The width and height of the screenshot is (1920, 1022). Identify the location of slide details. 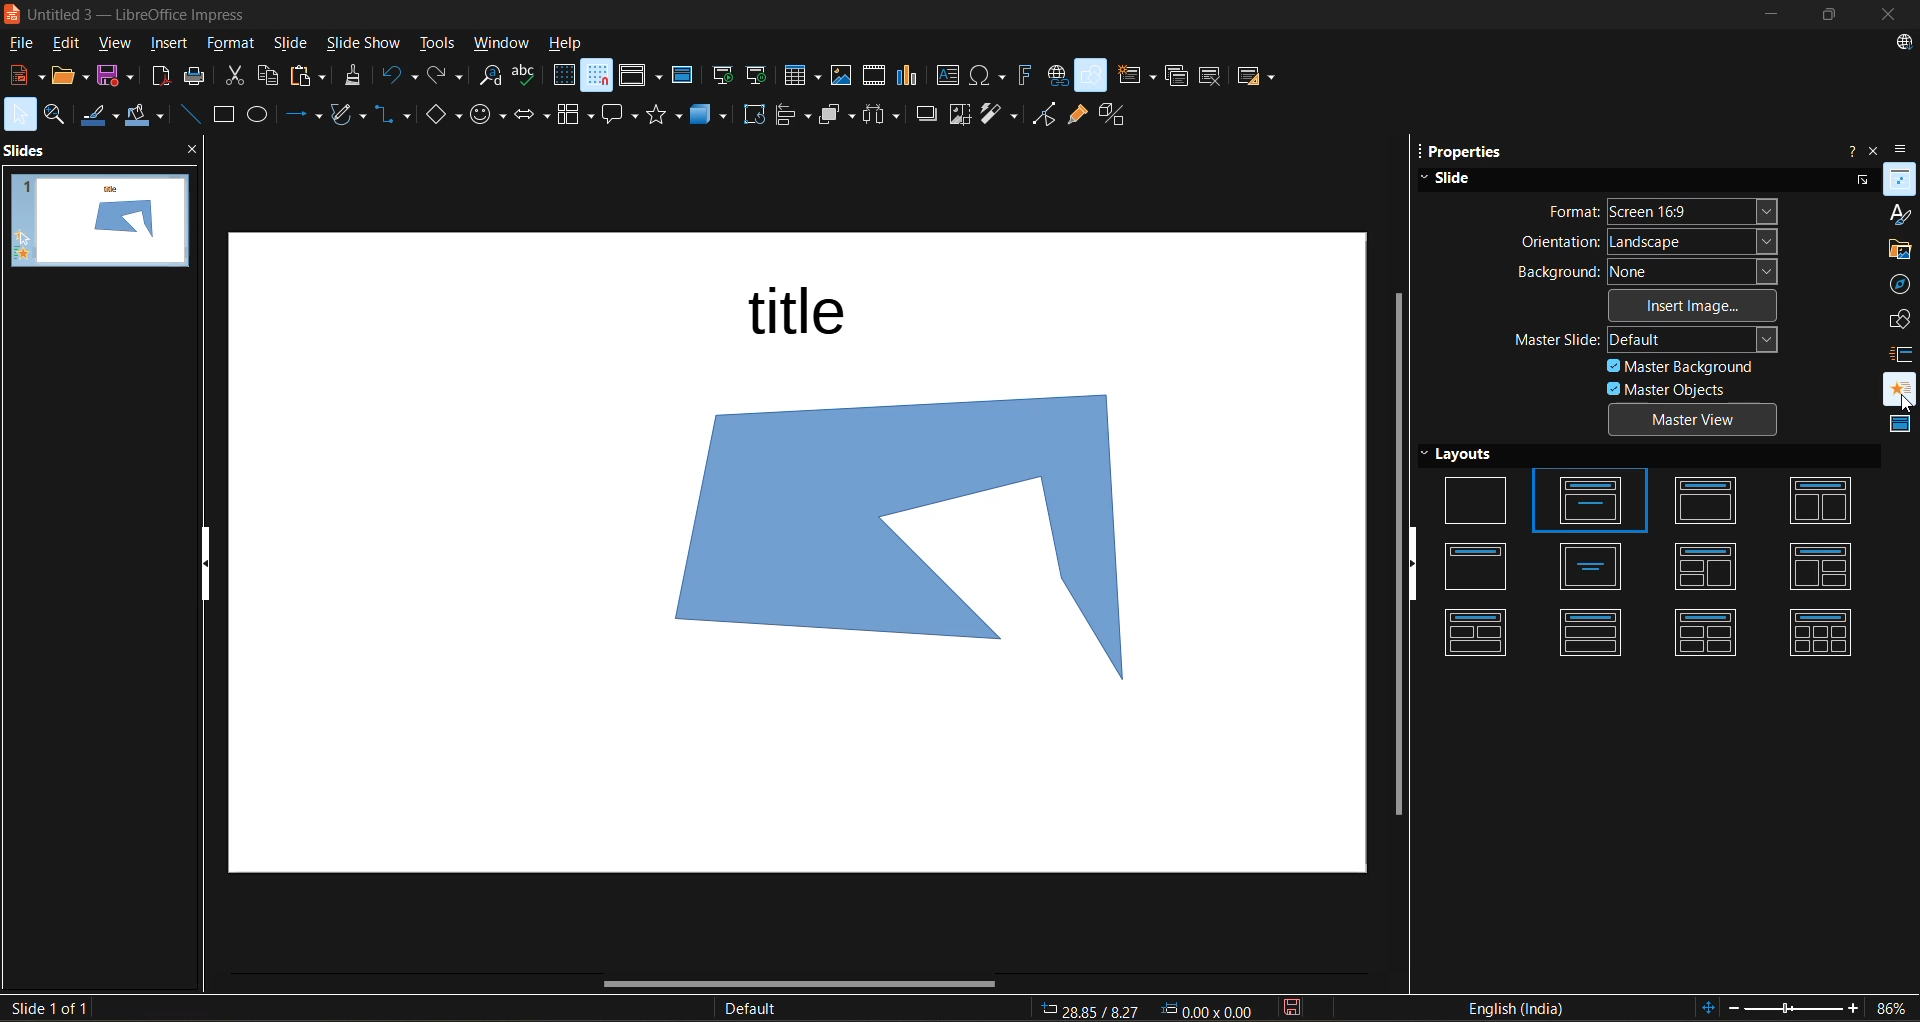
(47, 1009).